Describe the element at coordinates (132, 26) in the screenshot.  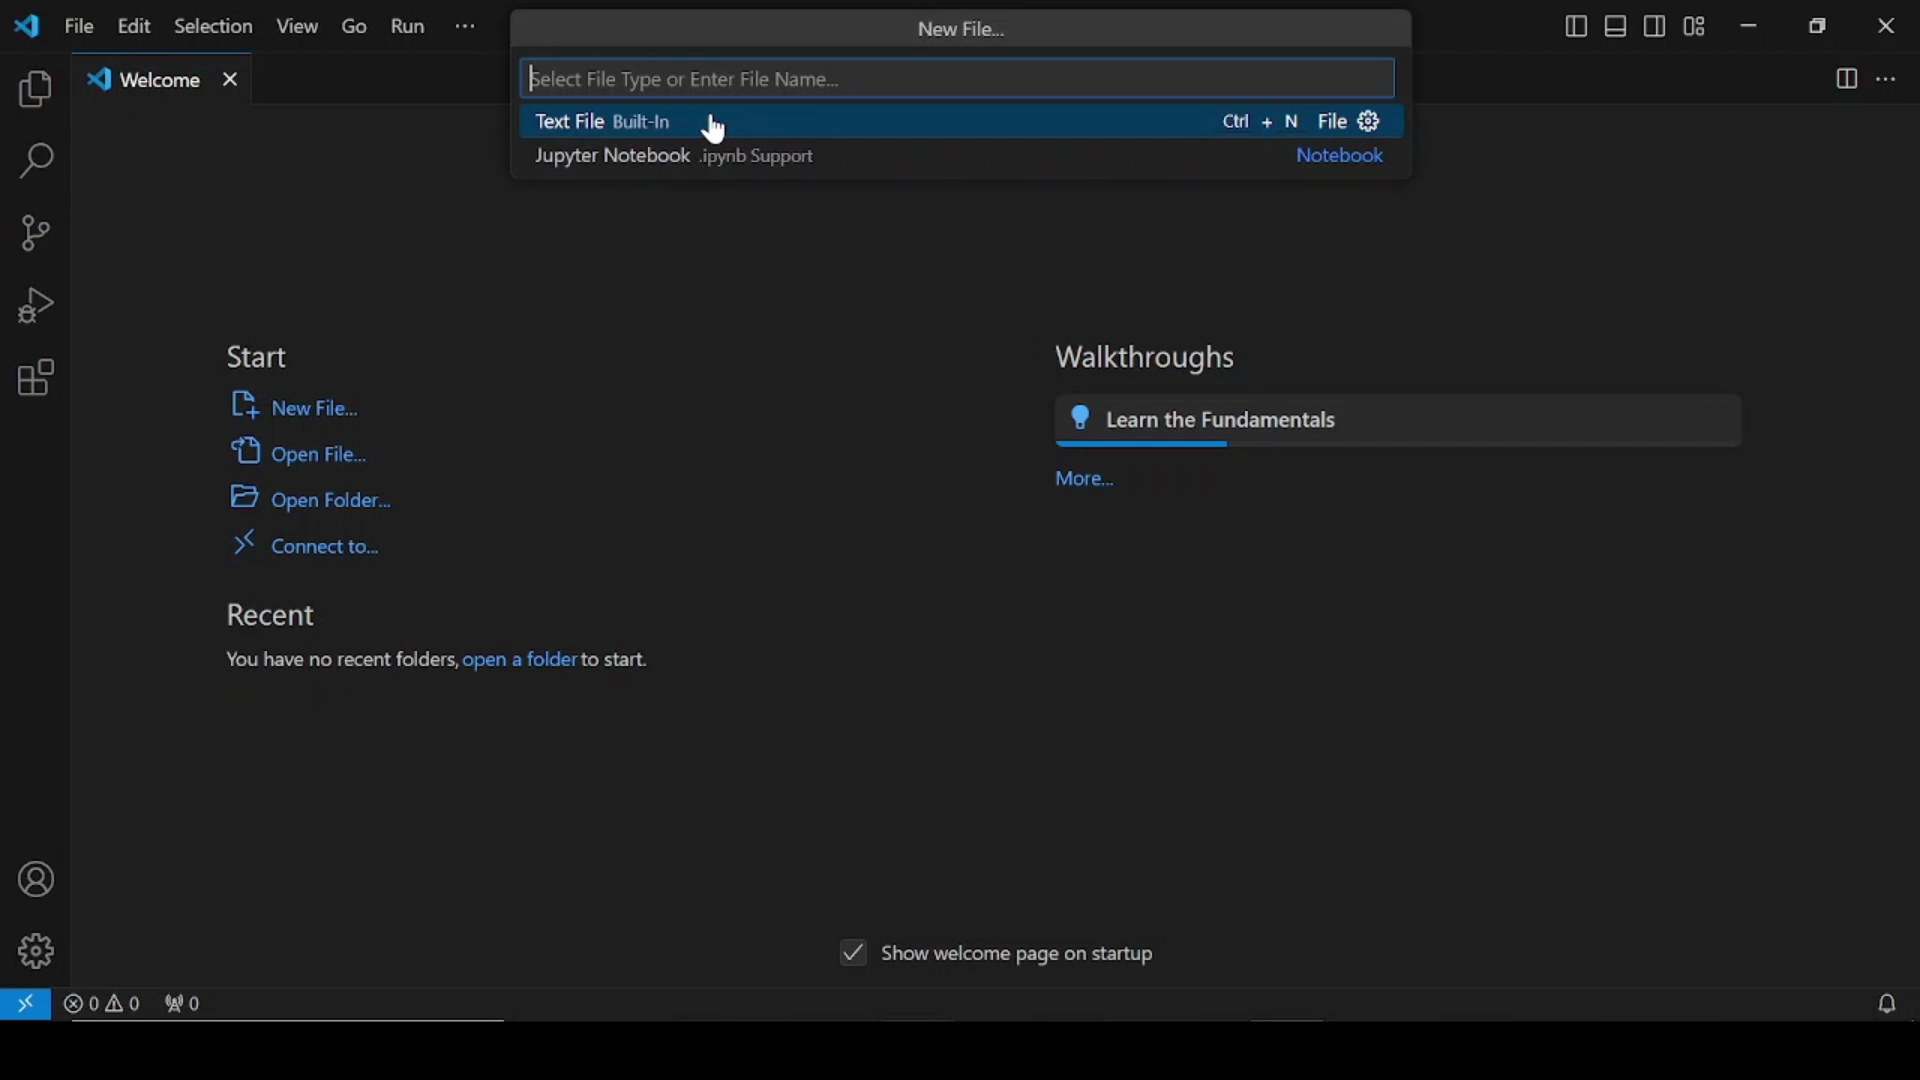
I see `edit` at that location.